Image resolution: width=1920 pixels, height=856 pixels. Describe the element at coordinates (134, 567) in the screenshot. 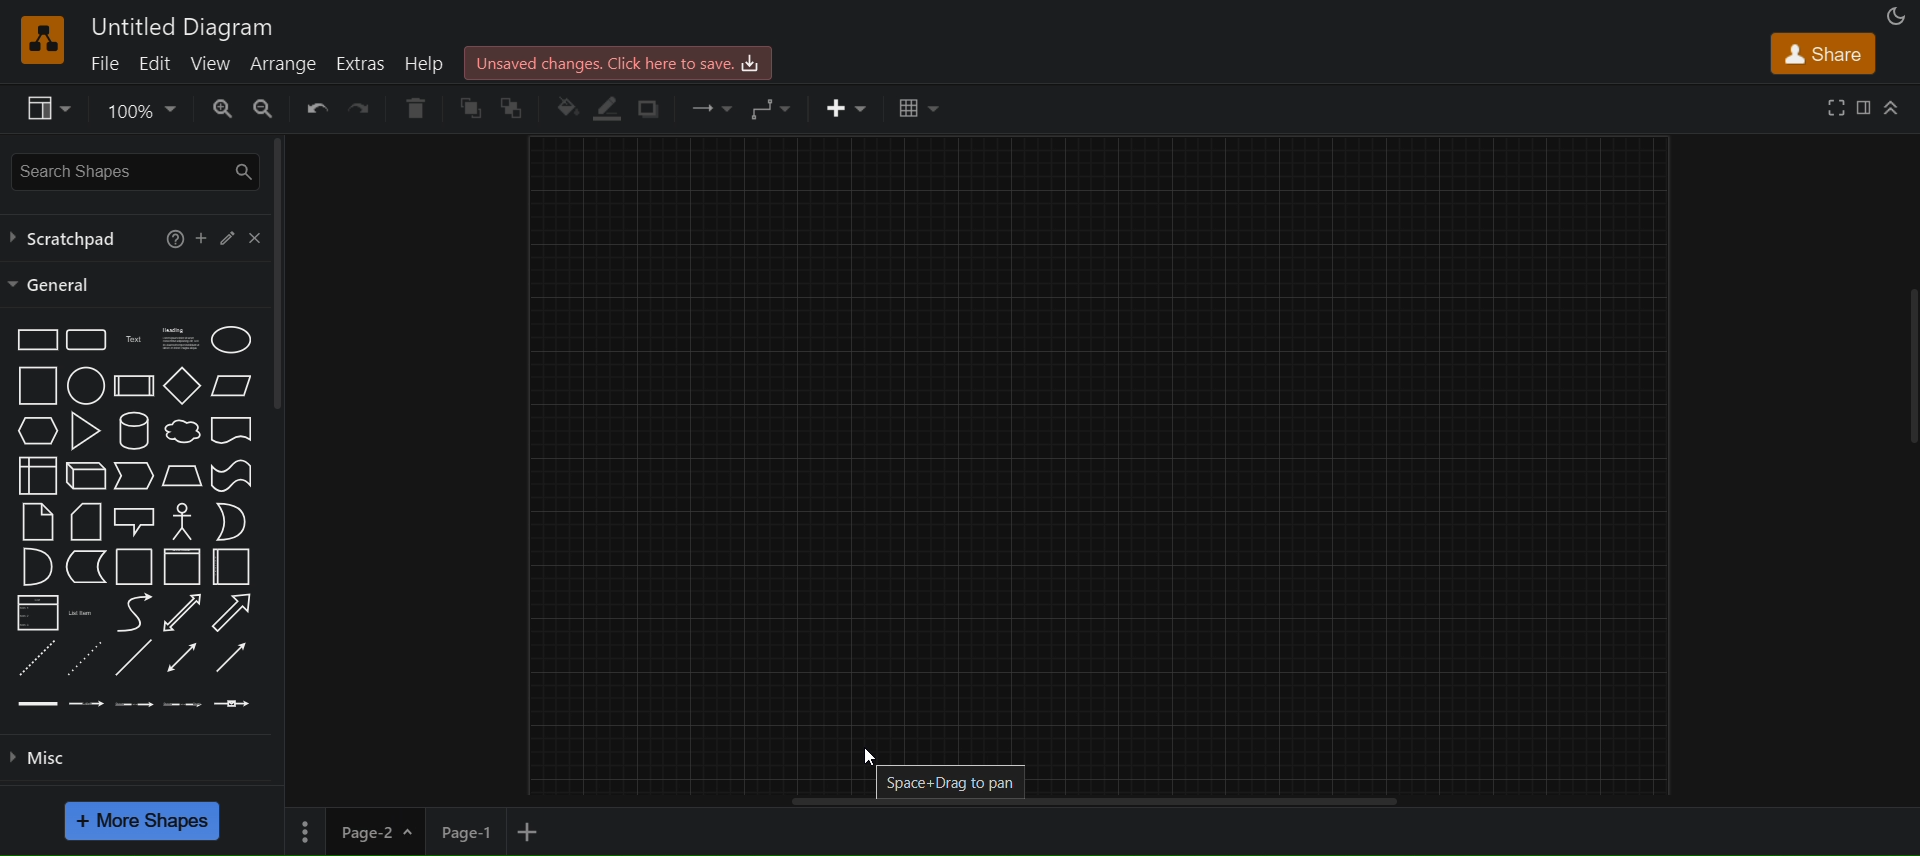

I see `container` at that location.